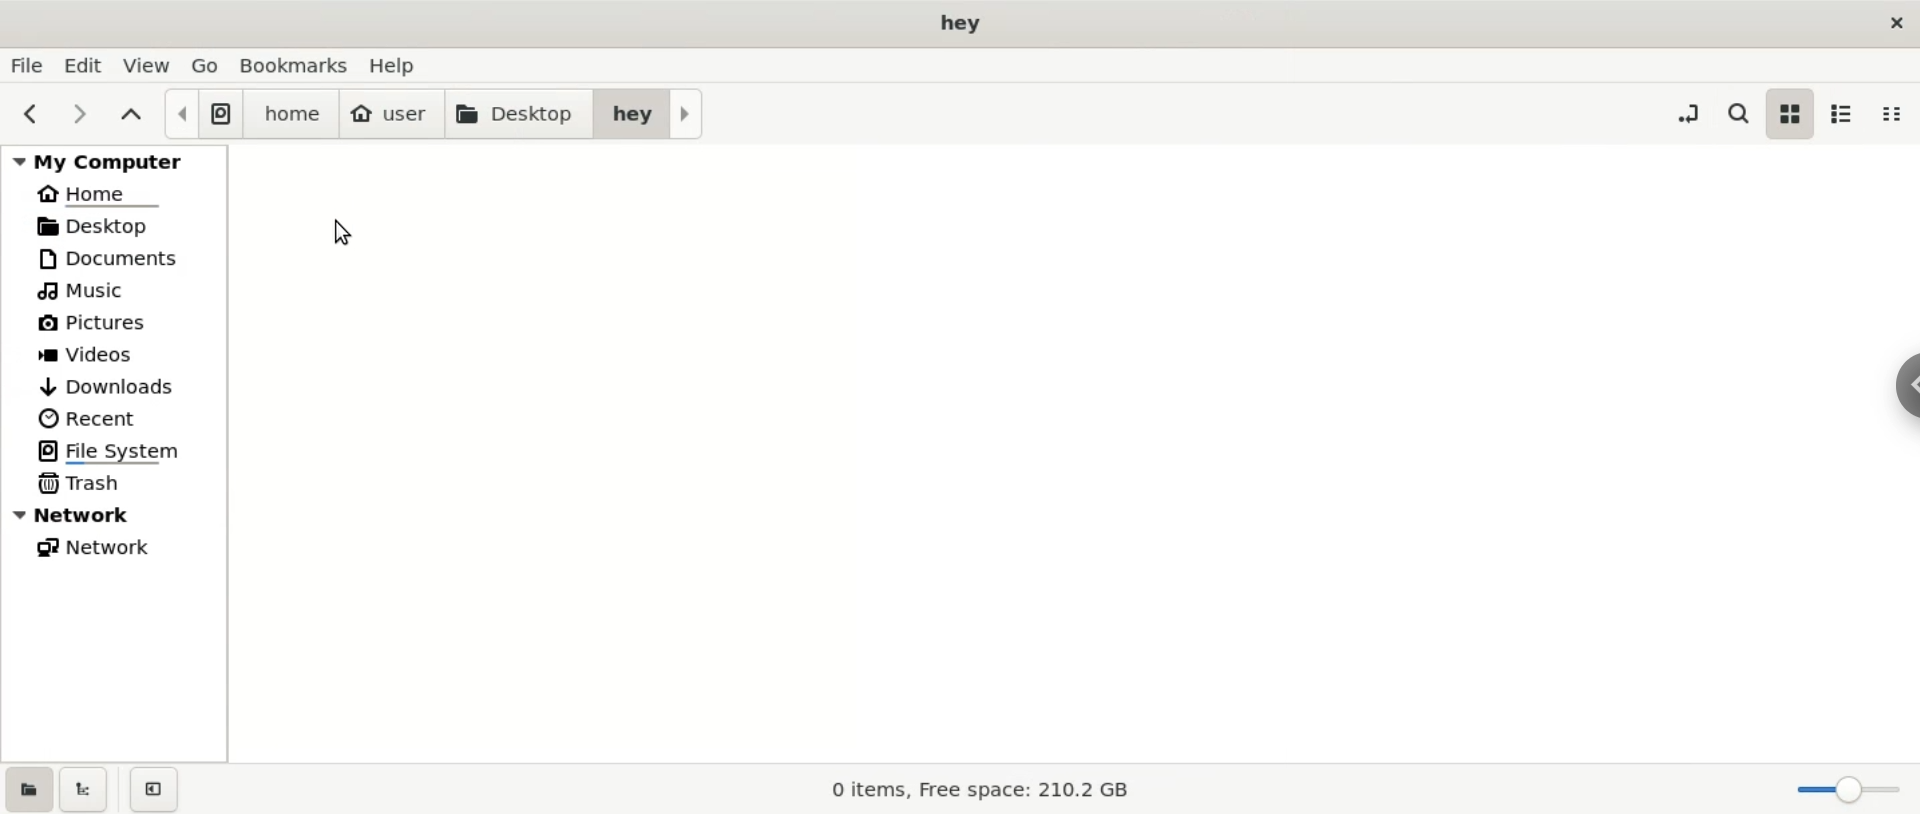  What do you see at coordinates (1908, 387) in the screenshot?
I see `sidebar` at bounding box center [1908, 387].